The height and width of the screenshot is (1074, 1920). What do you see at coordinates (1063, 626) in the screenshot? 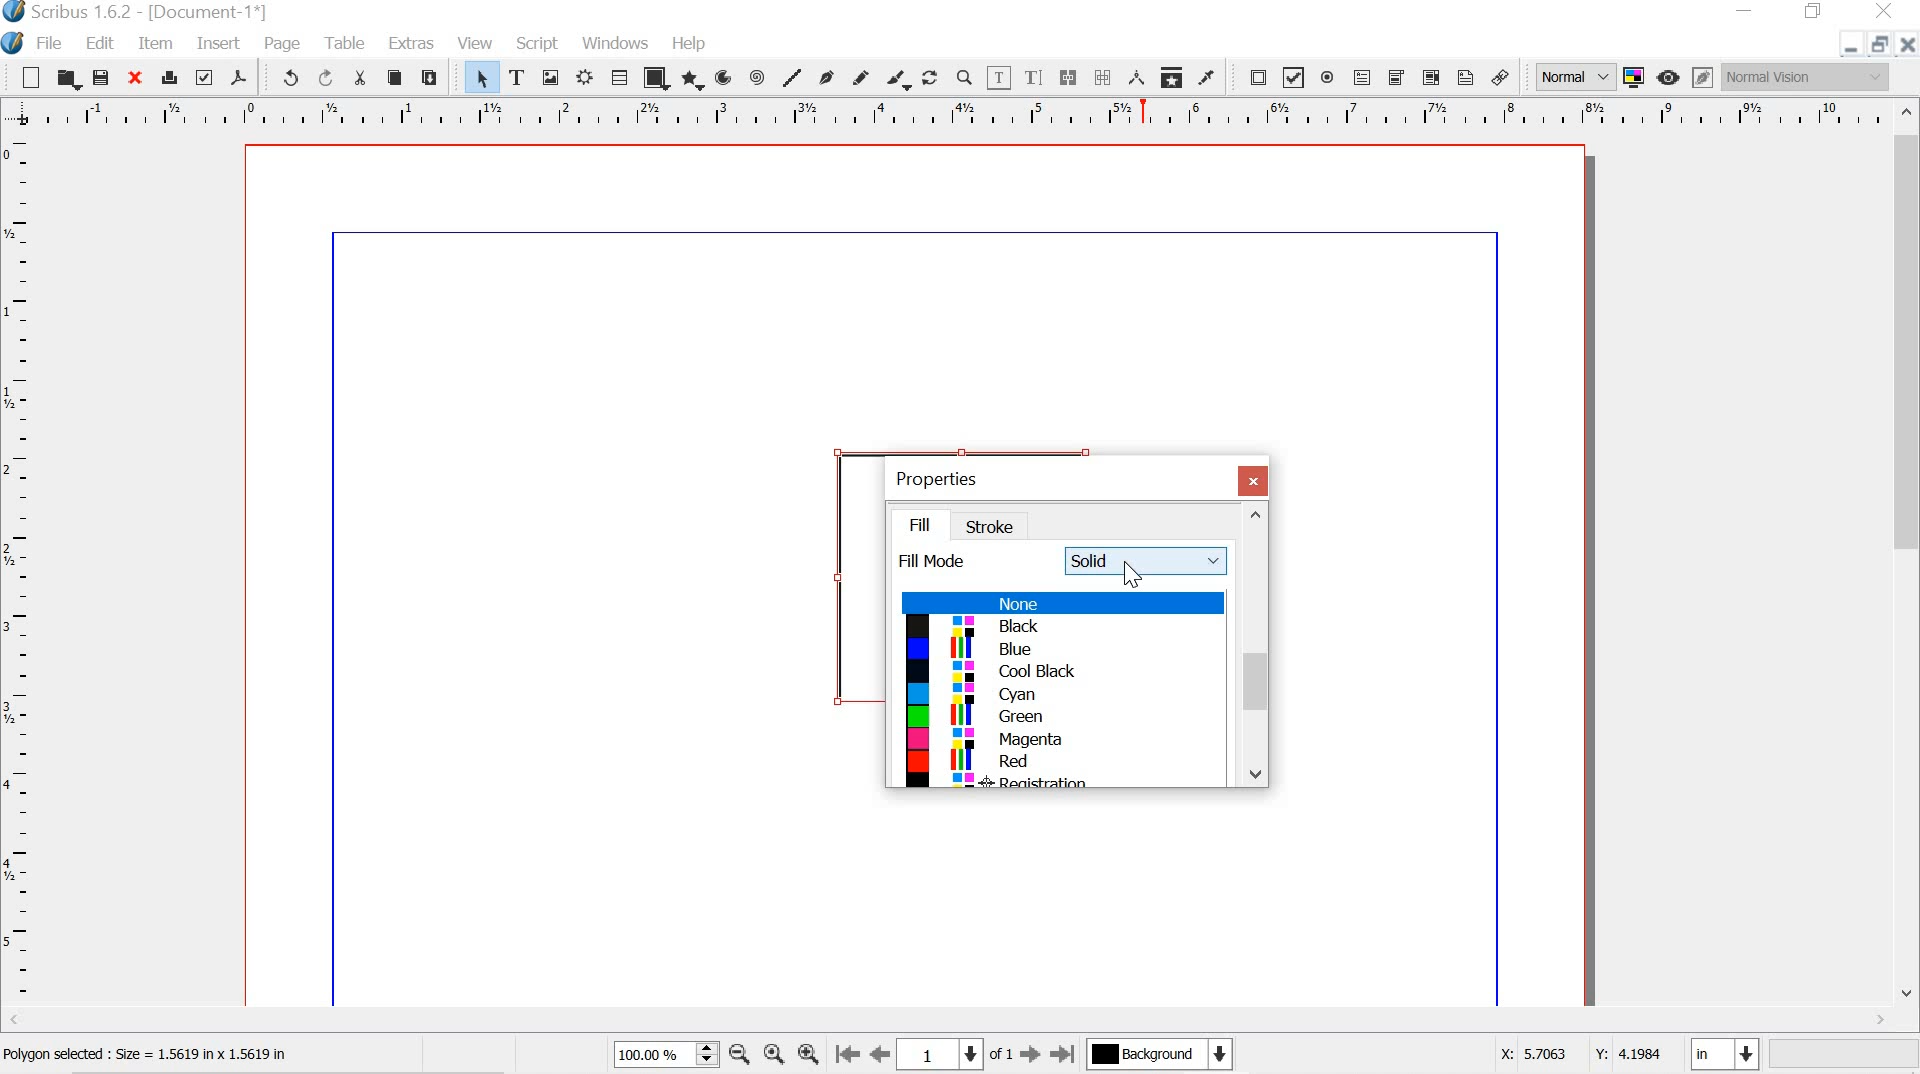
I see `black` at bounding box center [1063, 626].